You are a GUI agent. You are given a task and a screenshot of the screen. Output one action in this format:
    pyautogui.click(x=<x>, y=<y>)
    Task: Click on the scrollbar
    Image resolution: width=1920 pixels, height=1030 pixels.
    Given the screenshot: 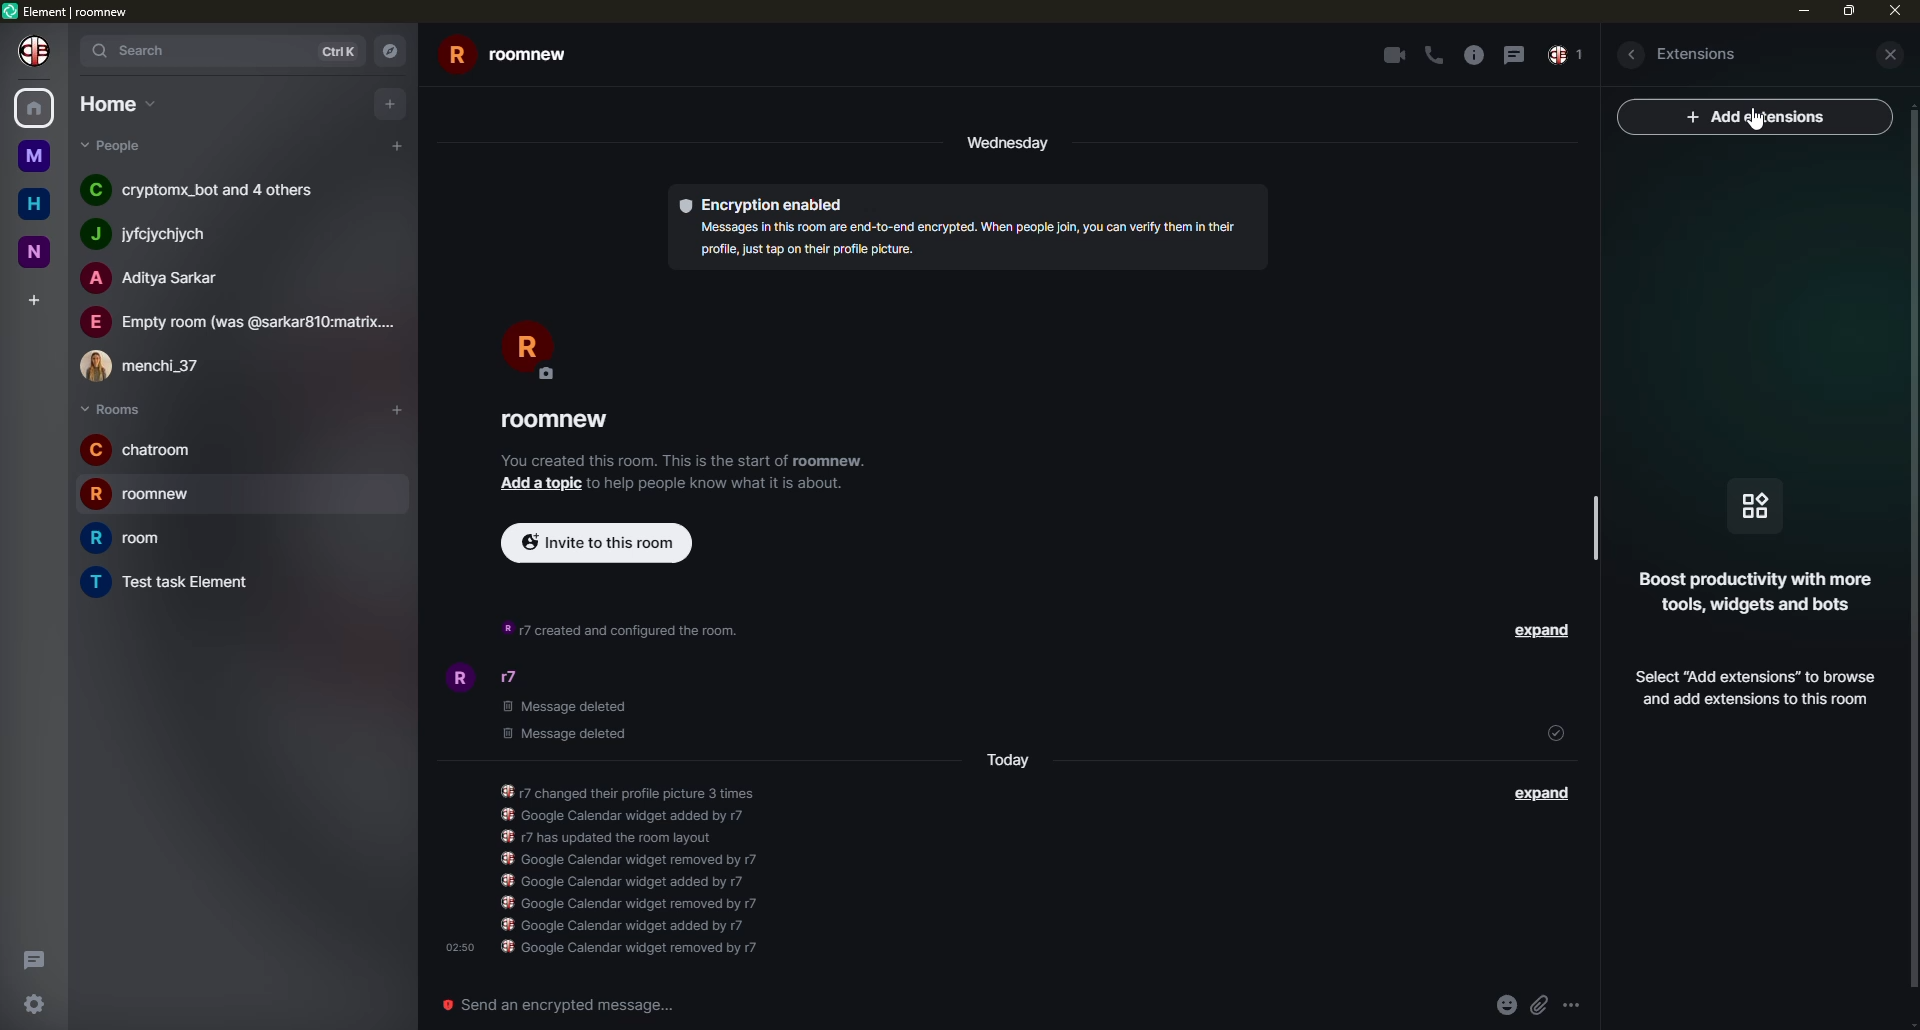 What is the action you would take?
    pyautogui.click(x=1587, y=527)
    